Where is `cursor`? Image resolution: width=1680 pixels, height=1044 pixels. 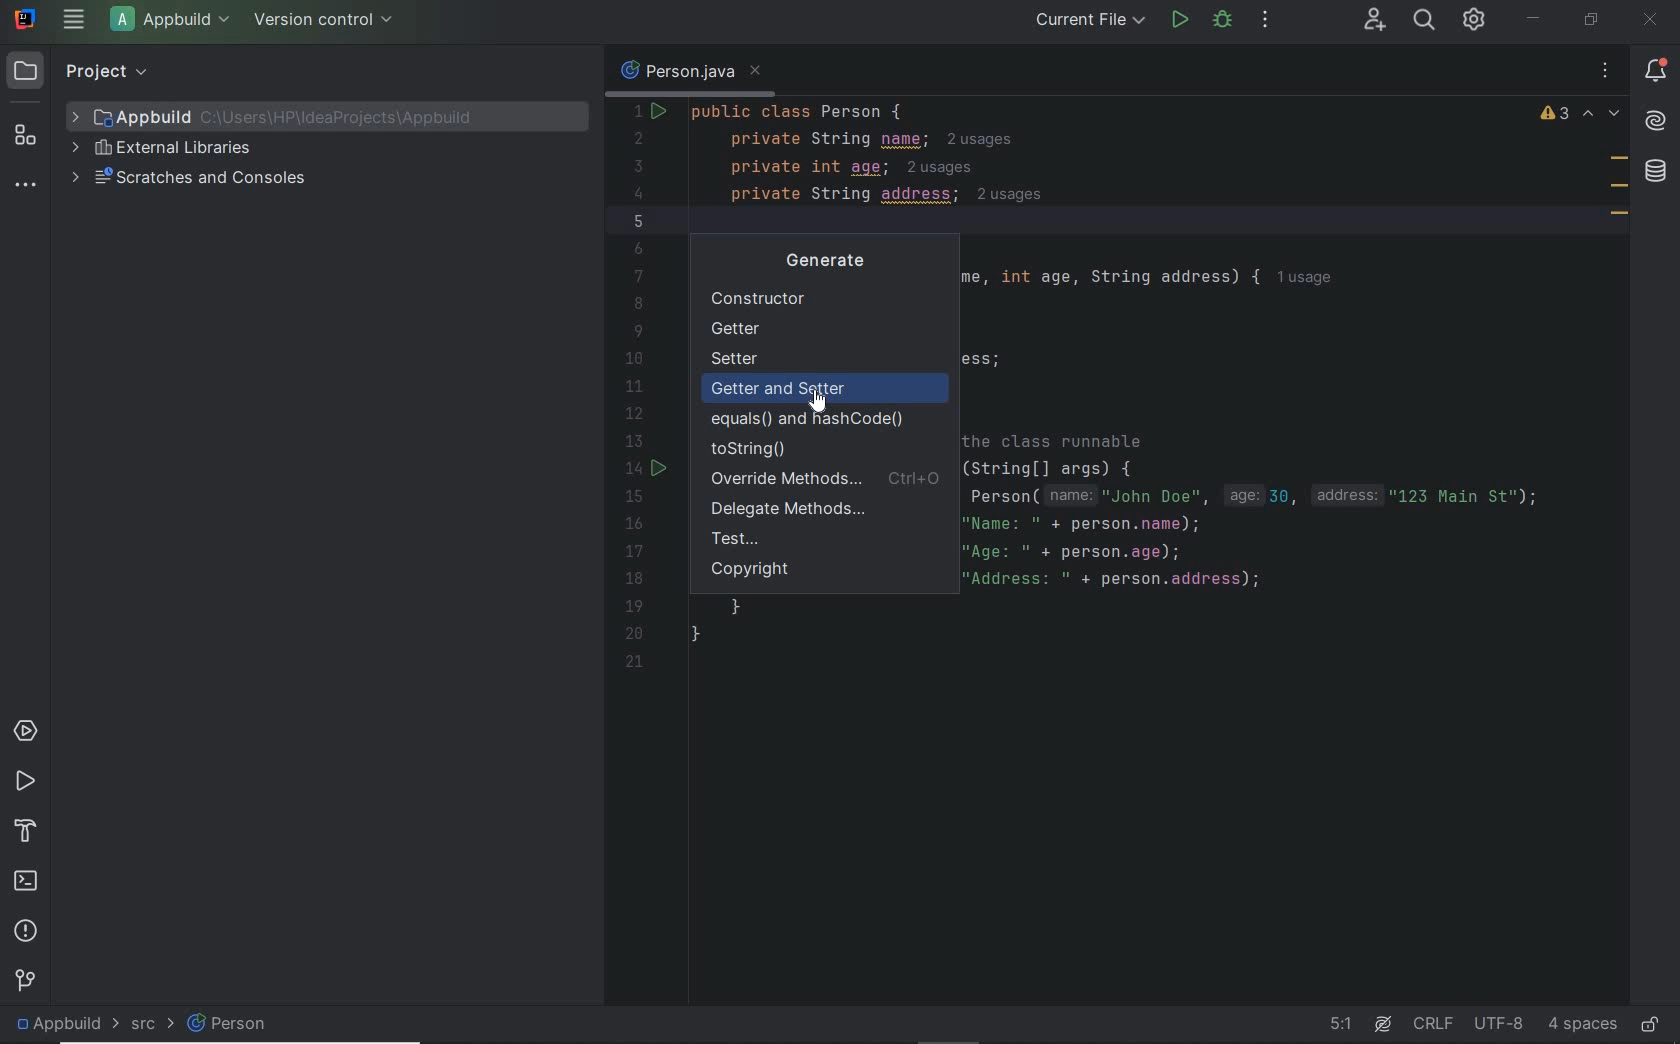 cursor is located at coordinates (824, 400).